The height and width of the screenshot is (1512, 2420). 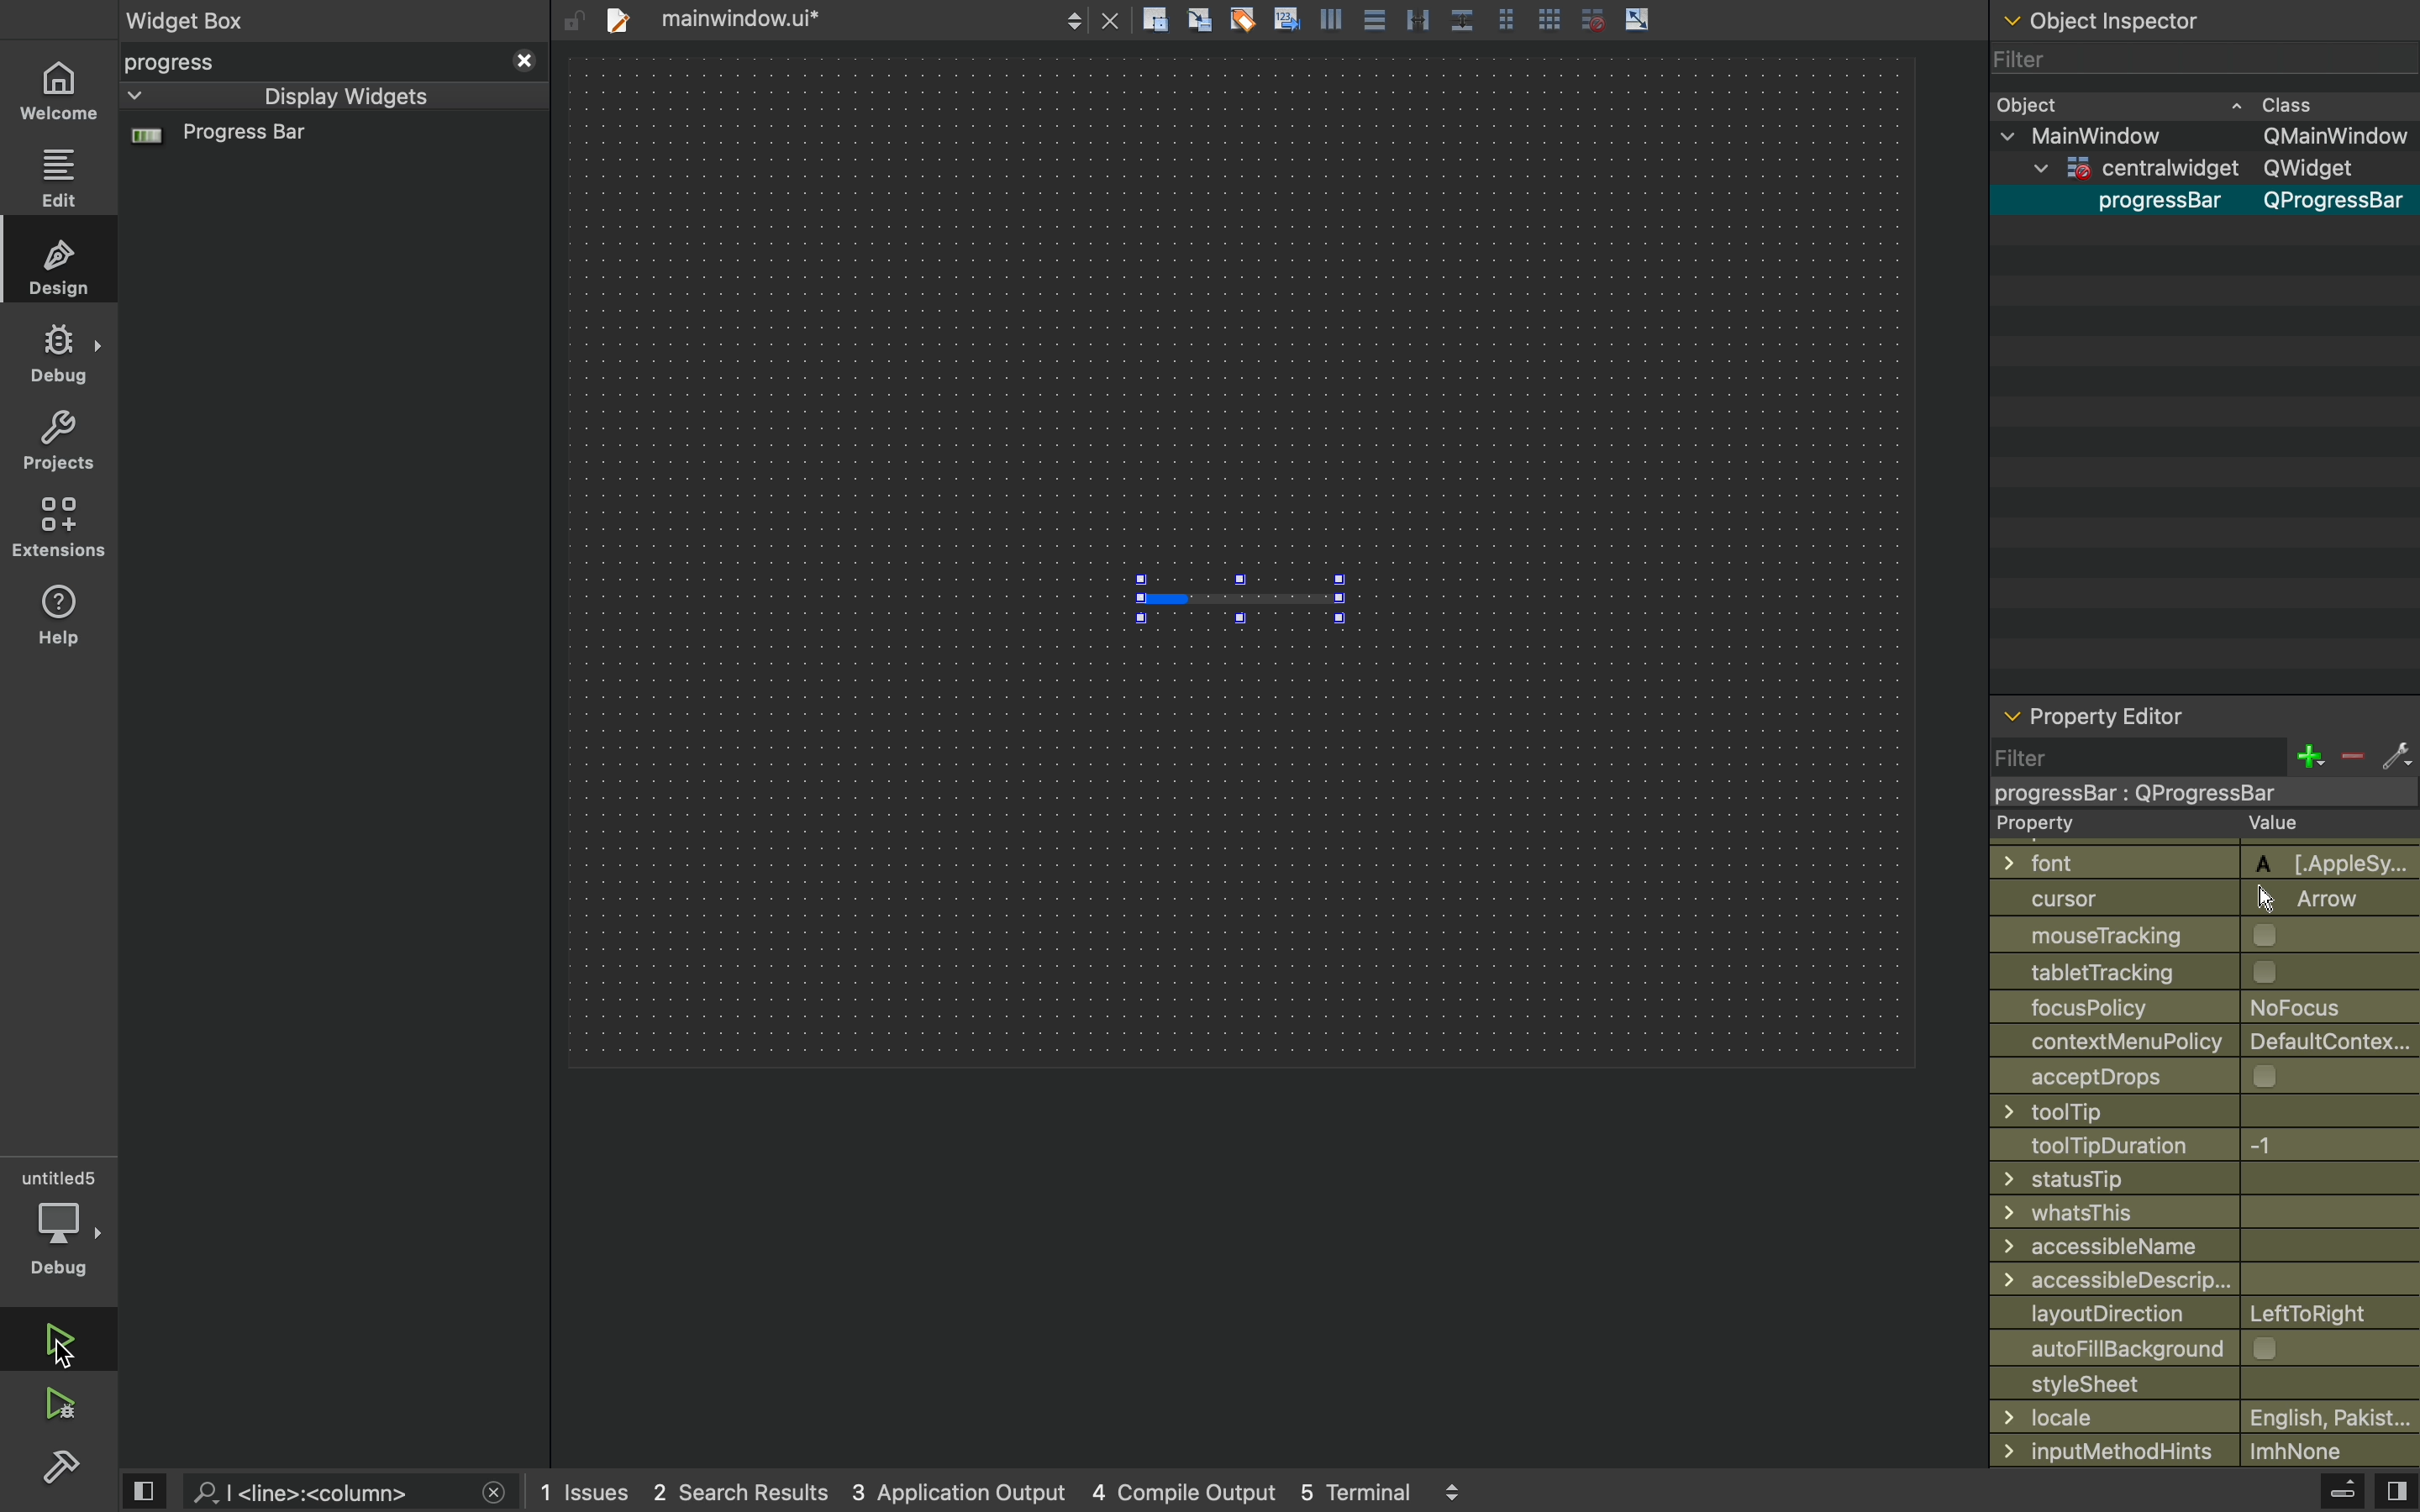 I want to click on property editor, so click(x=2204, y=719).